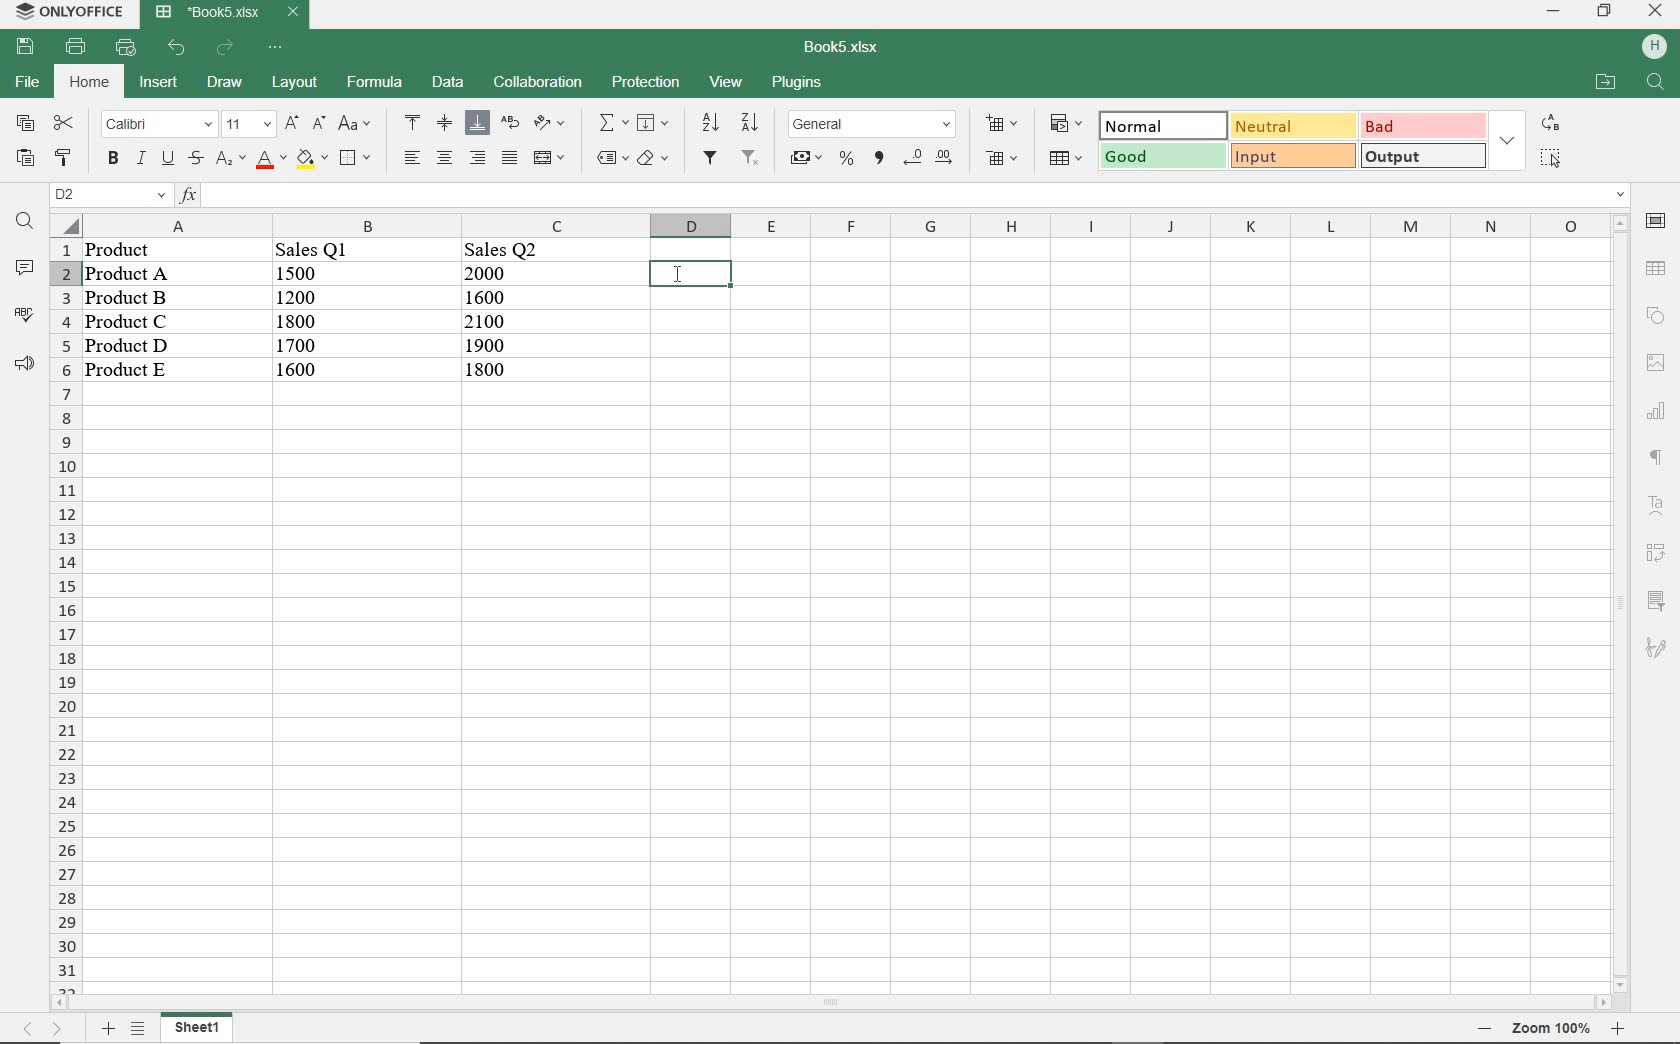 The width and height of the screenshot is (1680, 1044). What do you see at coordinates (91, 84) in the screenshot?
I see `home` at bounding box center [91, 84].